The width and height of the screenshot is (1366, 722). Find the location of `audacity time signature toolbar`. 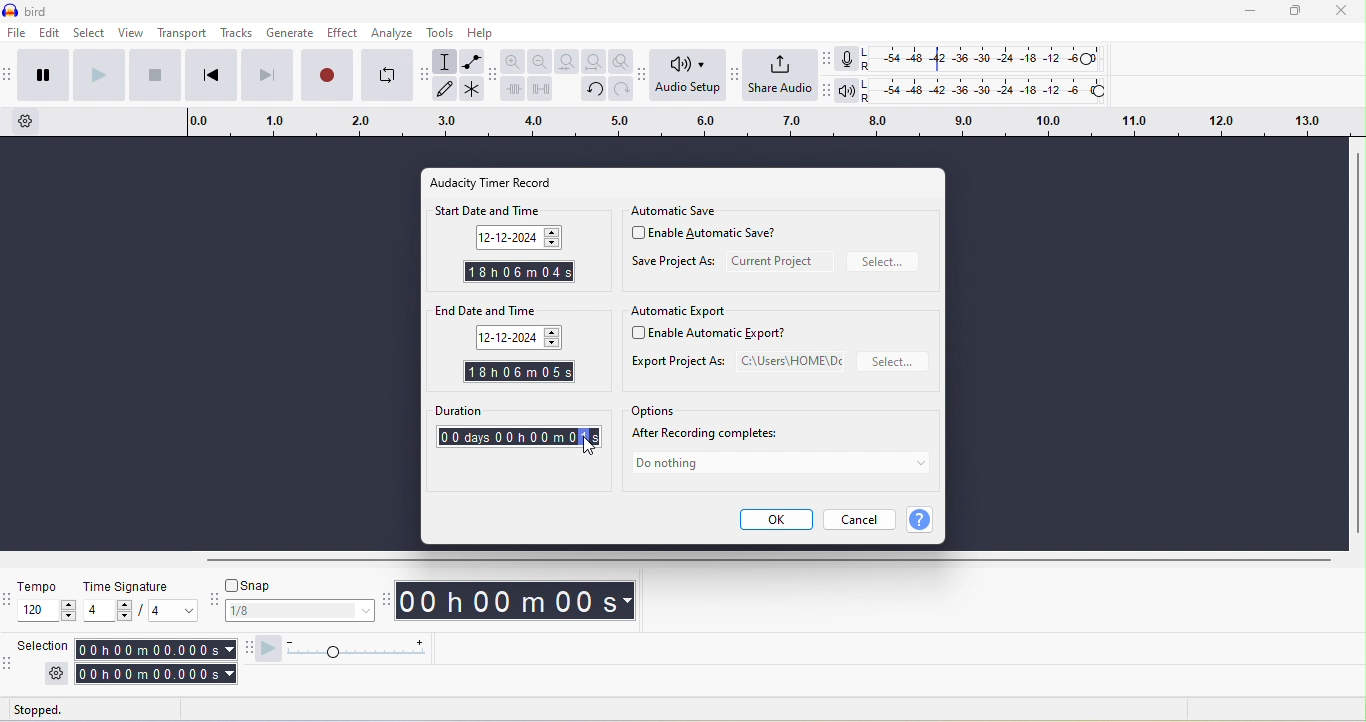

audacity time signature toolbar is located at coordinates (9, 598).